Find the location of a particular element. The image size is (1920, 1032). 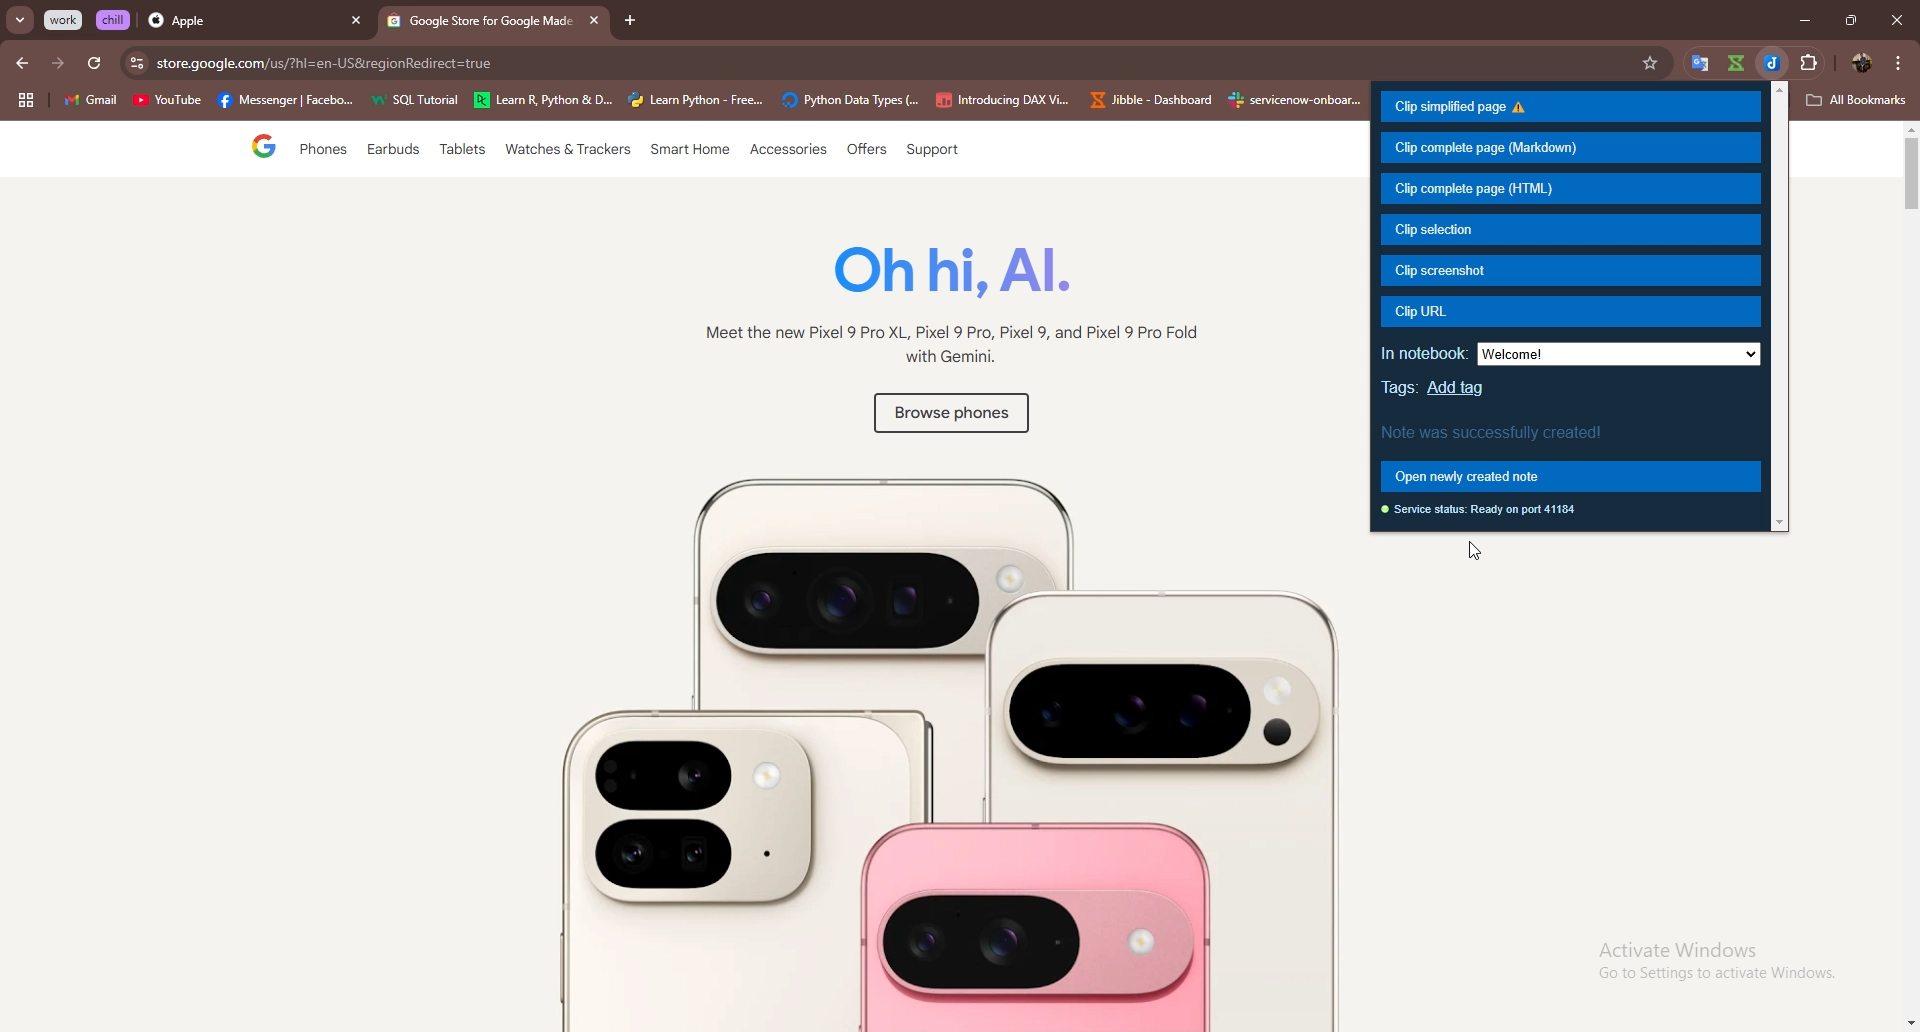

Messenger|Faceb is located at coordinates (288, 101).